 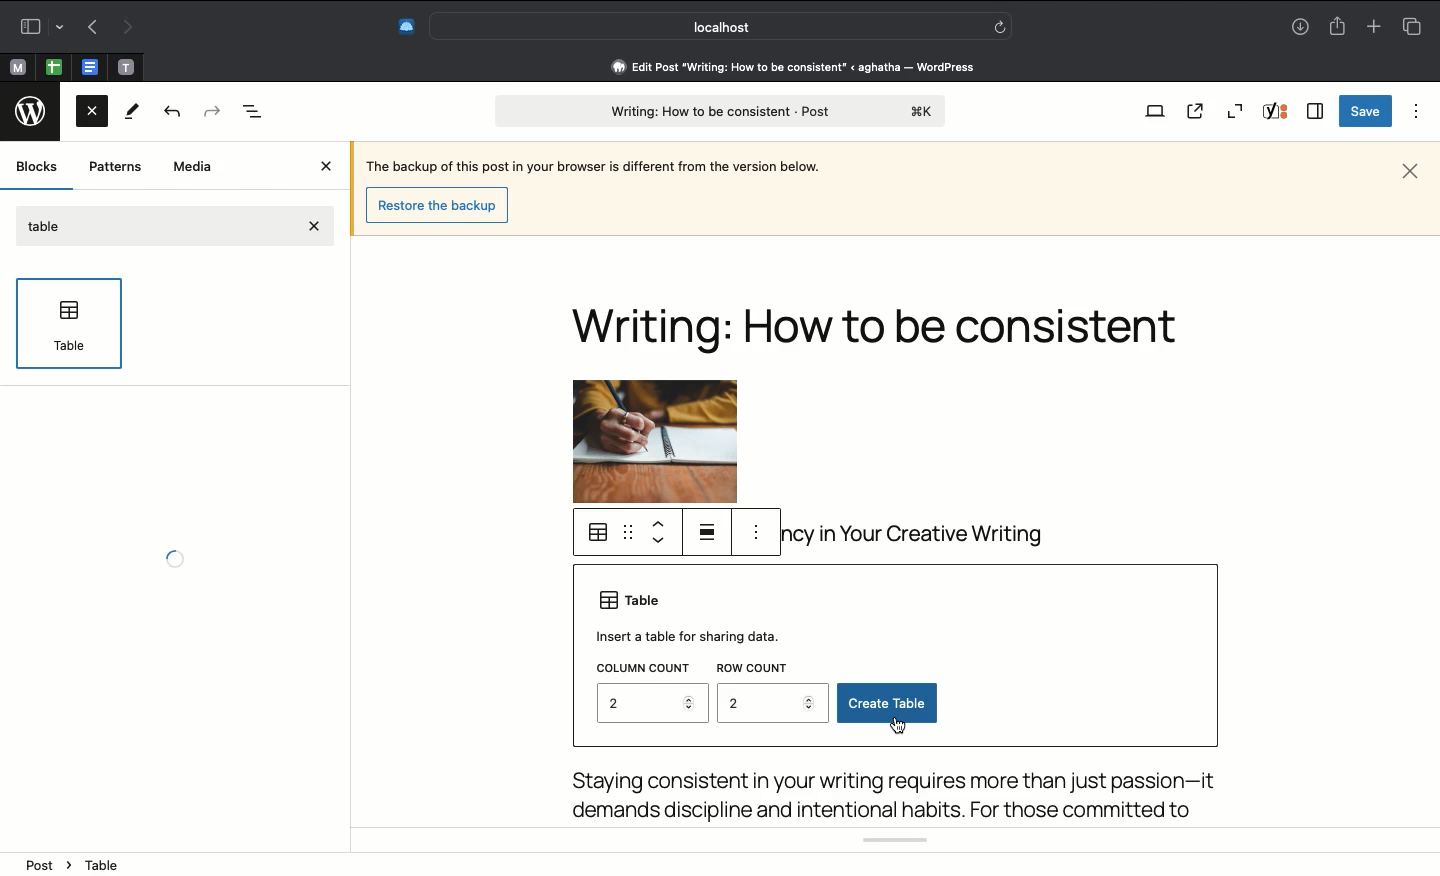 What do you see at coordinates (1376, 26) in the screenshot?
I see `Add new tab` at bounding box center [1376, 26].